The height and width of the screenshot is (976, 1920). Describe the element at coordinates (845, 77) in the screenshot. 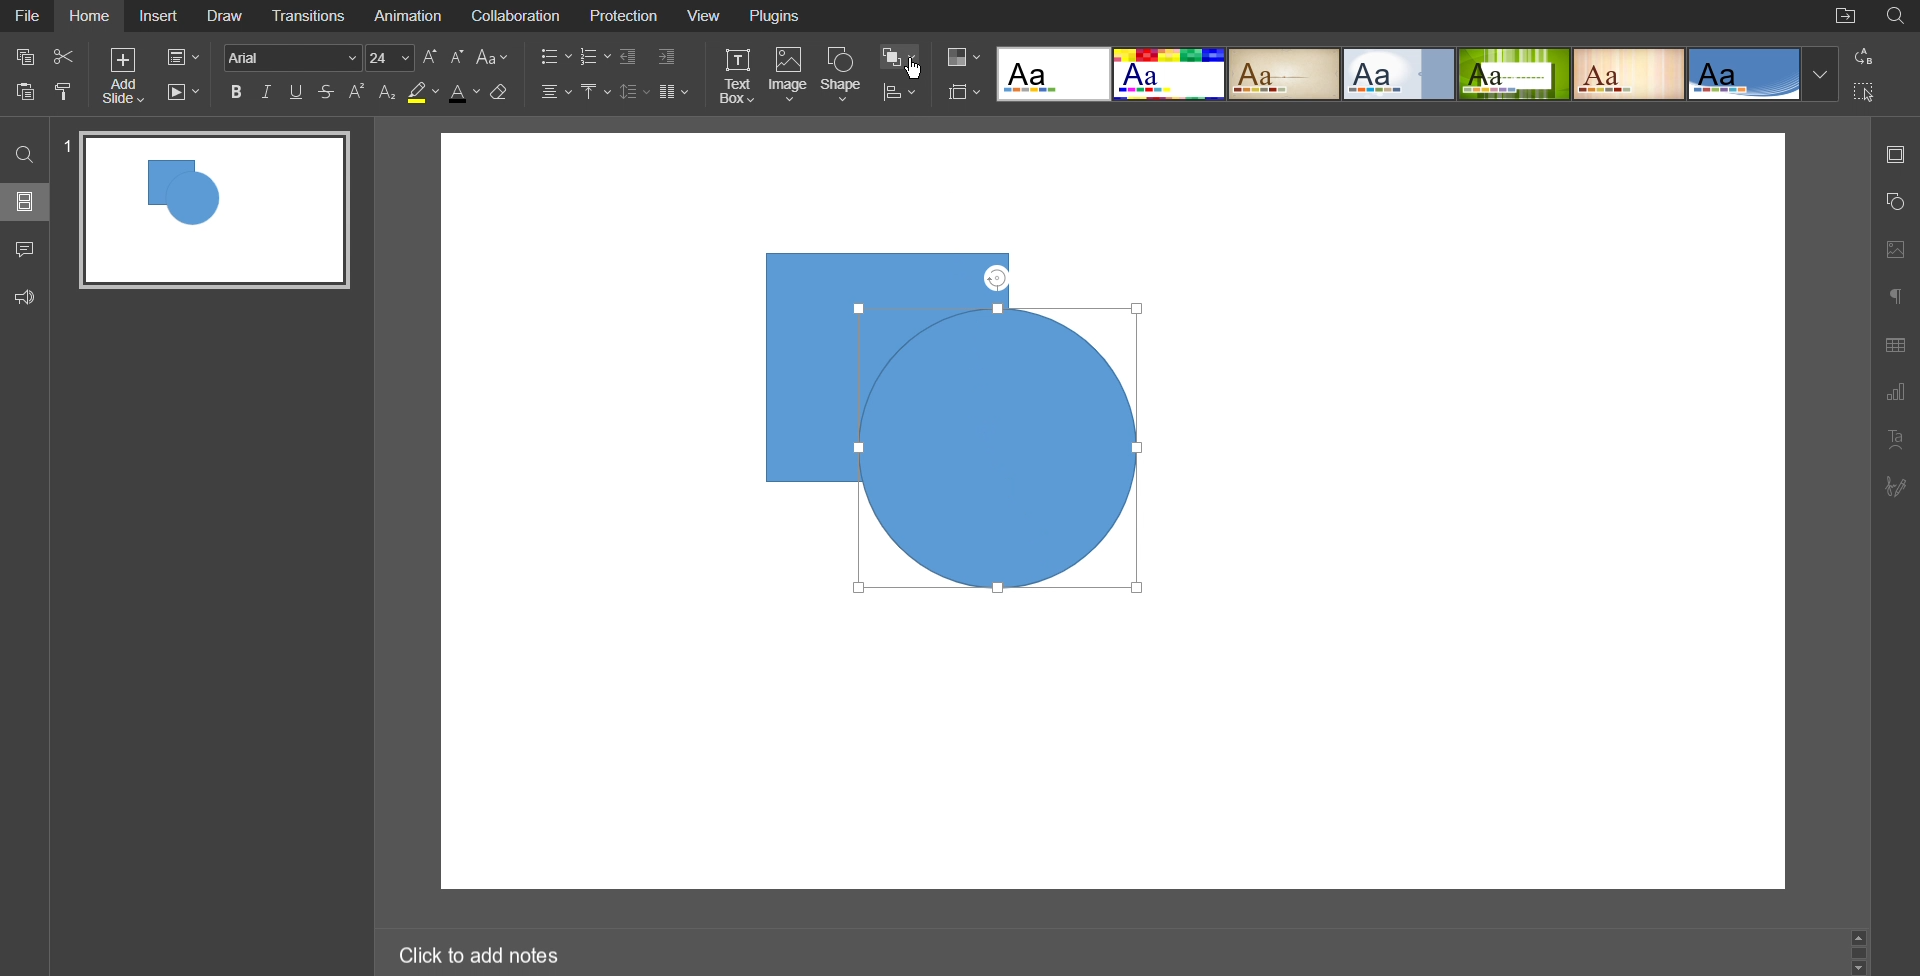

I see `Shape` at that location.